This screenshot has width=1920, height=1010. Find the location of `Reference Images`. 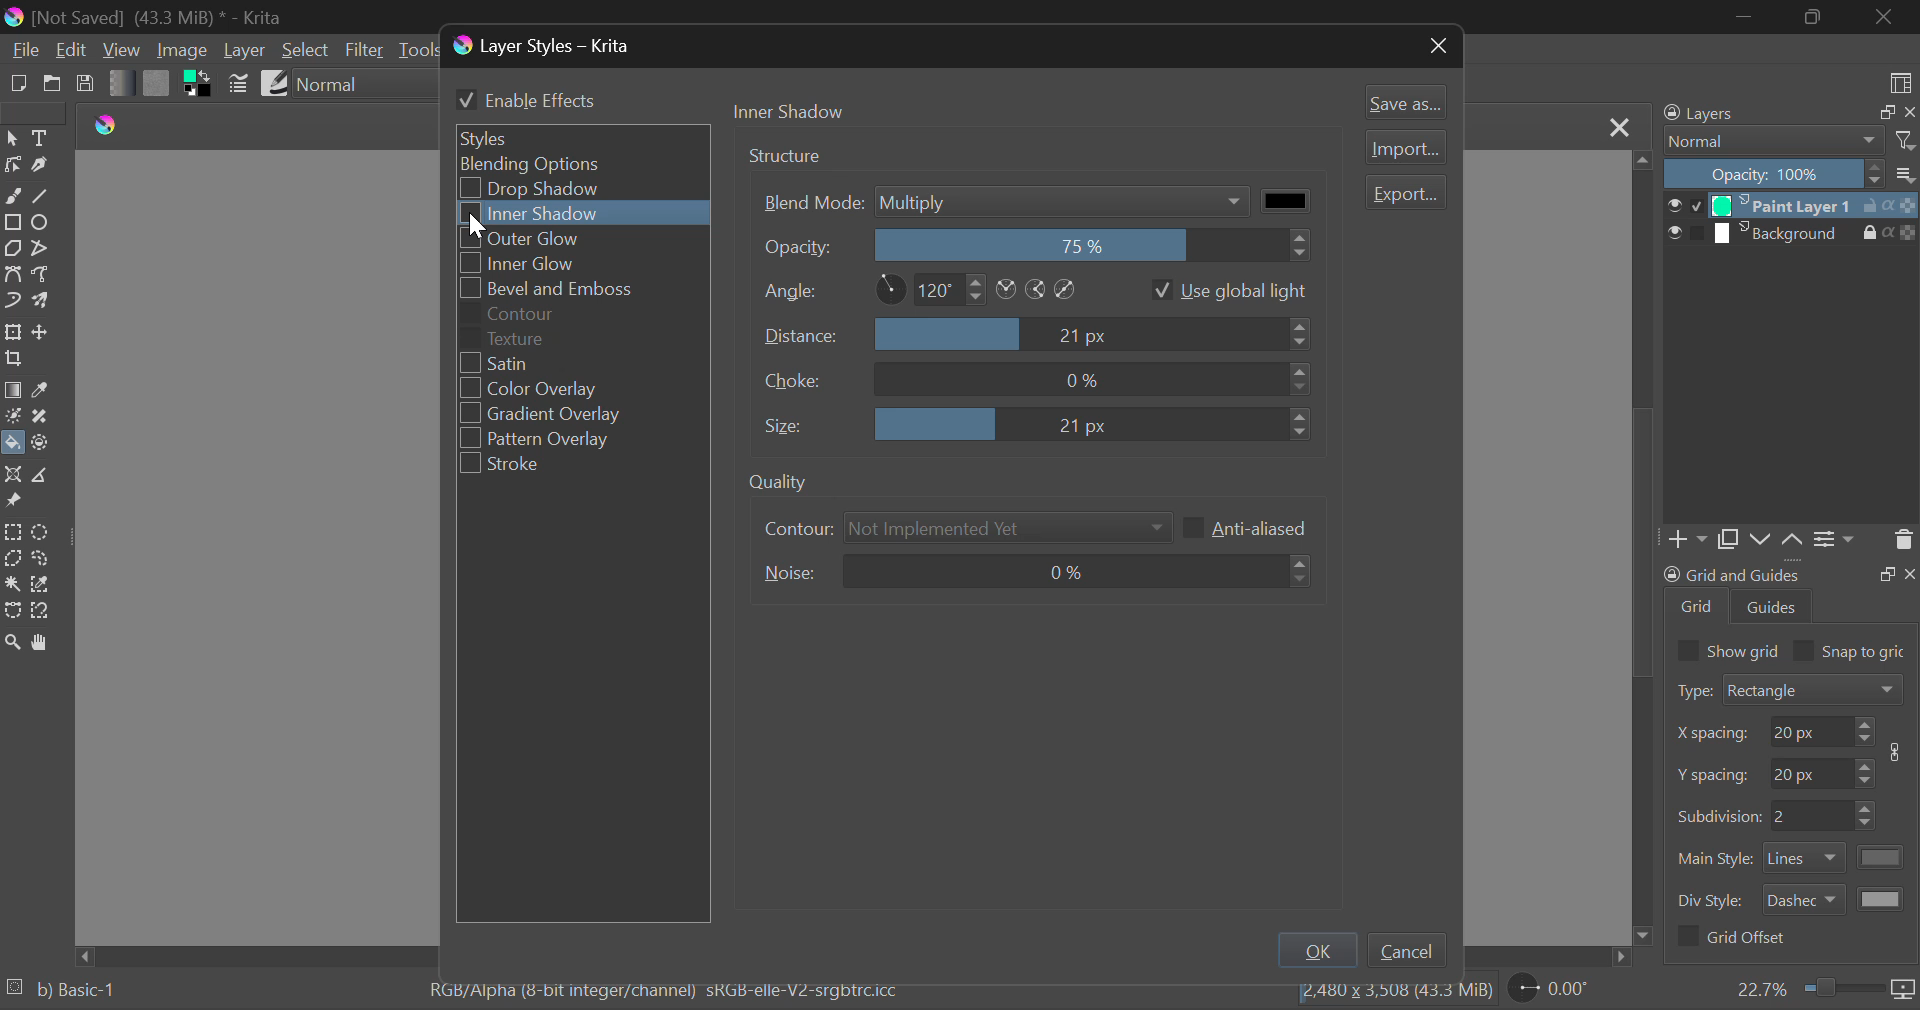

Reference Images is located at coordinates (12, 500).